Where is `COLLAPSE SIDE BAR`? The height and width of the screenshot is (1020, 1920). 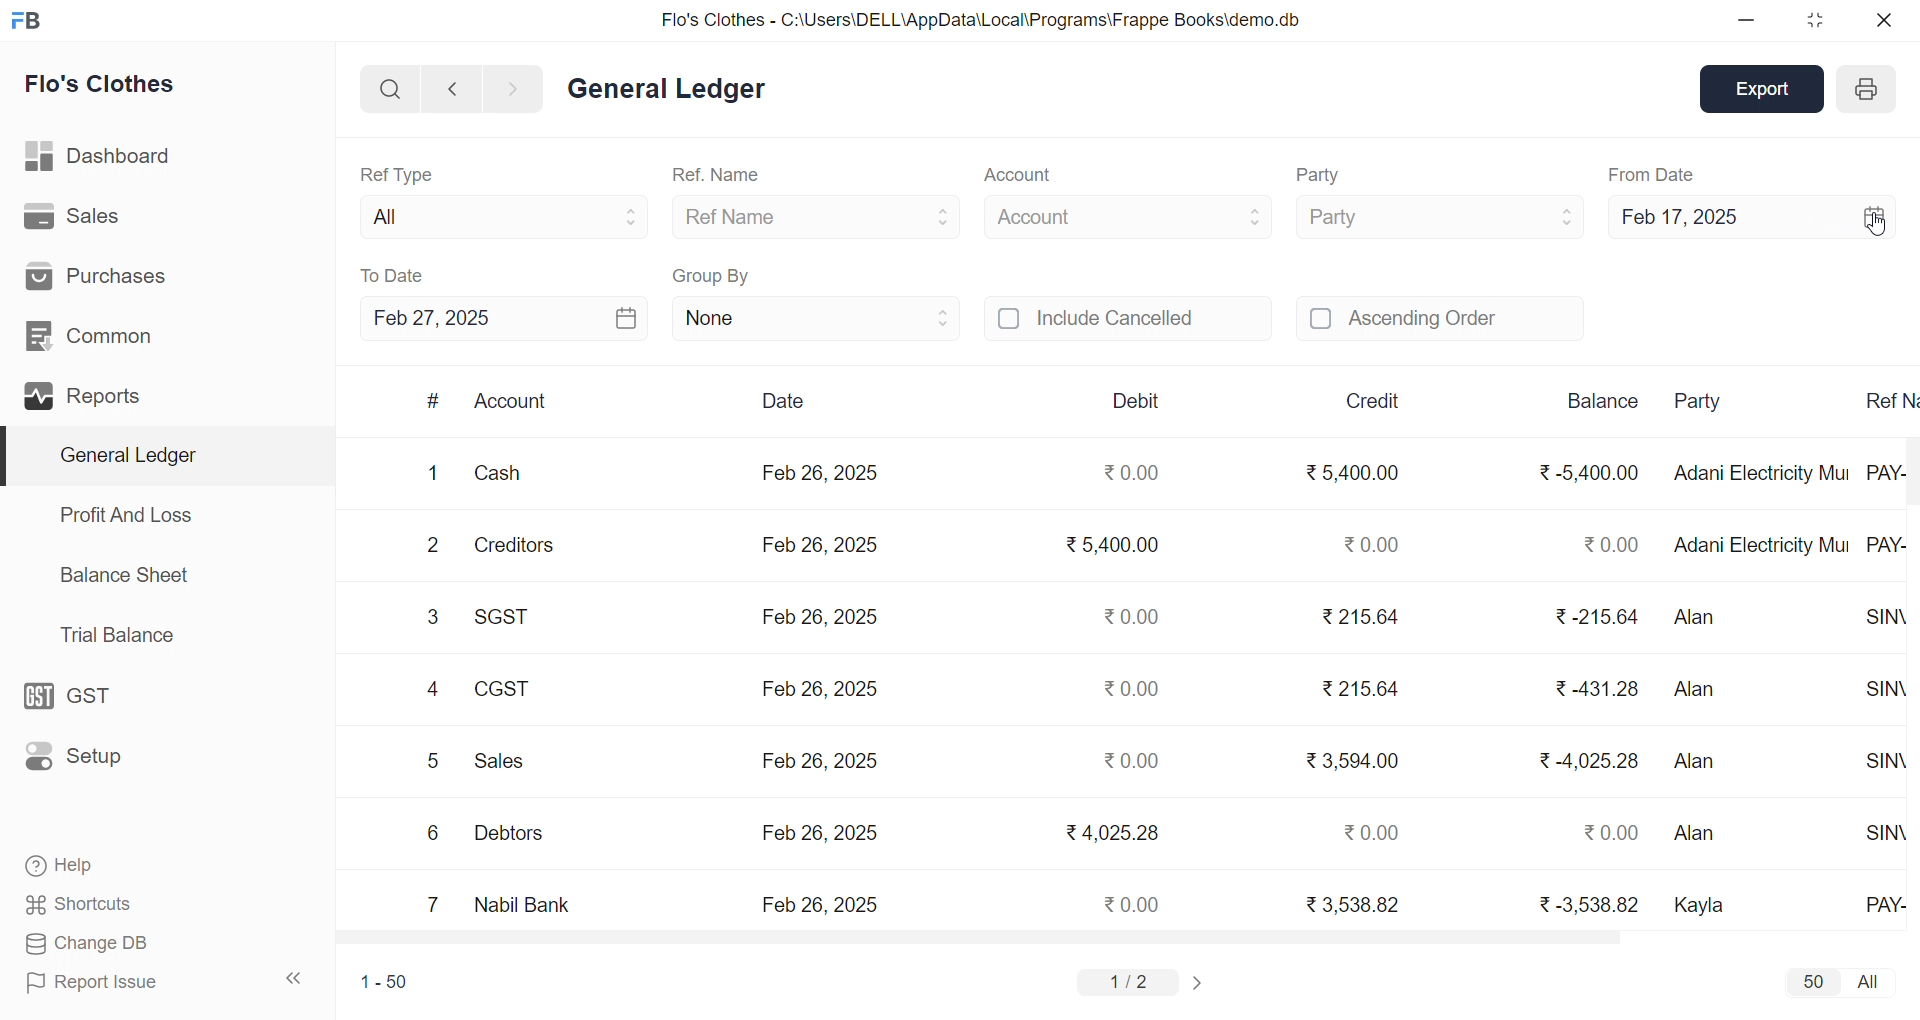 COLLAPSE SIDE BAR is located at coordinates (295, 978).